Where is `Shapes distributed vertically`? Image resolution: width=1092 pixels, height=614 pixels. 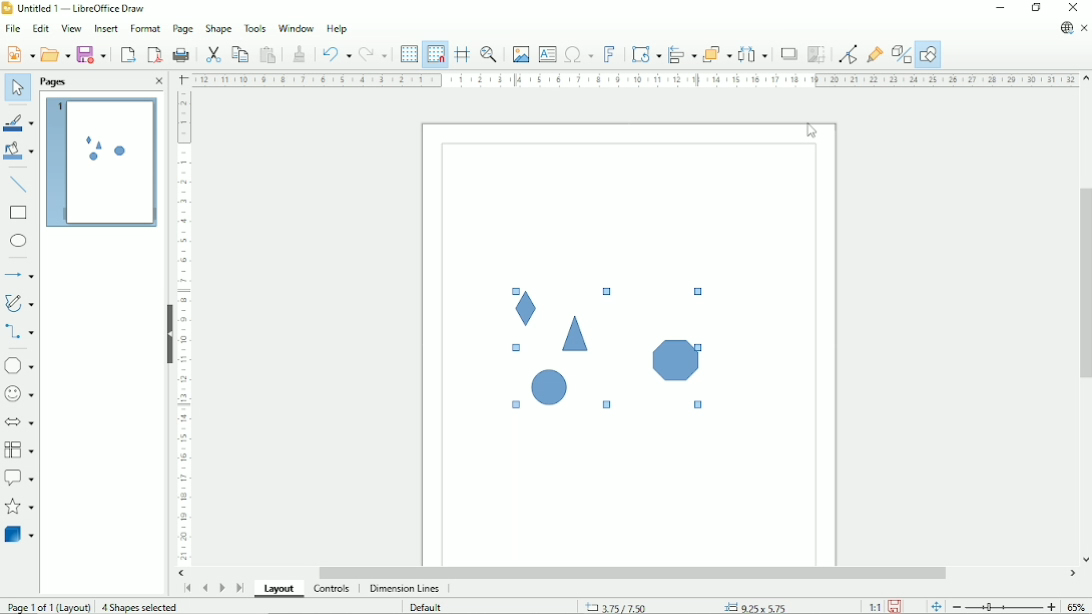
Shapes distributed vertically is located at coordinates (606, 350).